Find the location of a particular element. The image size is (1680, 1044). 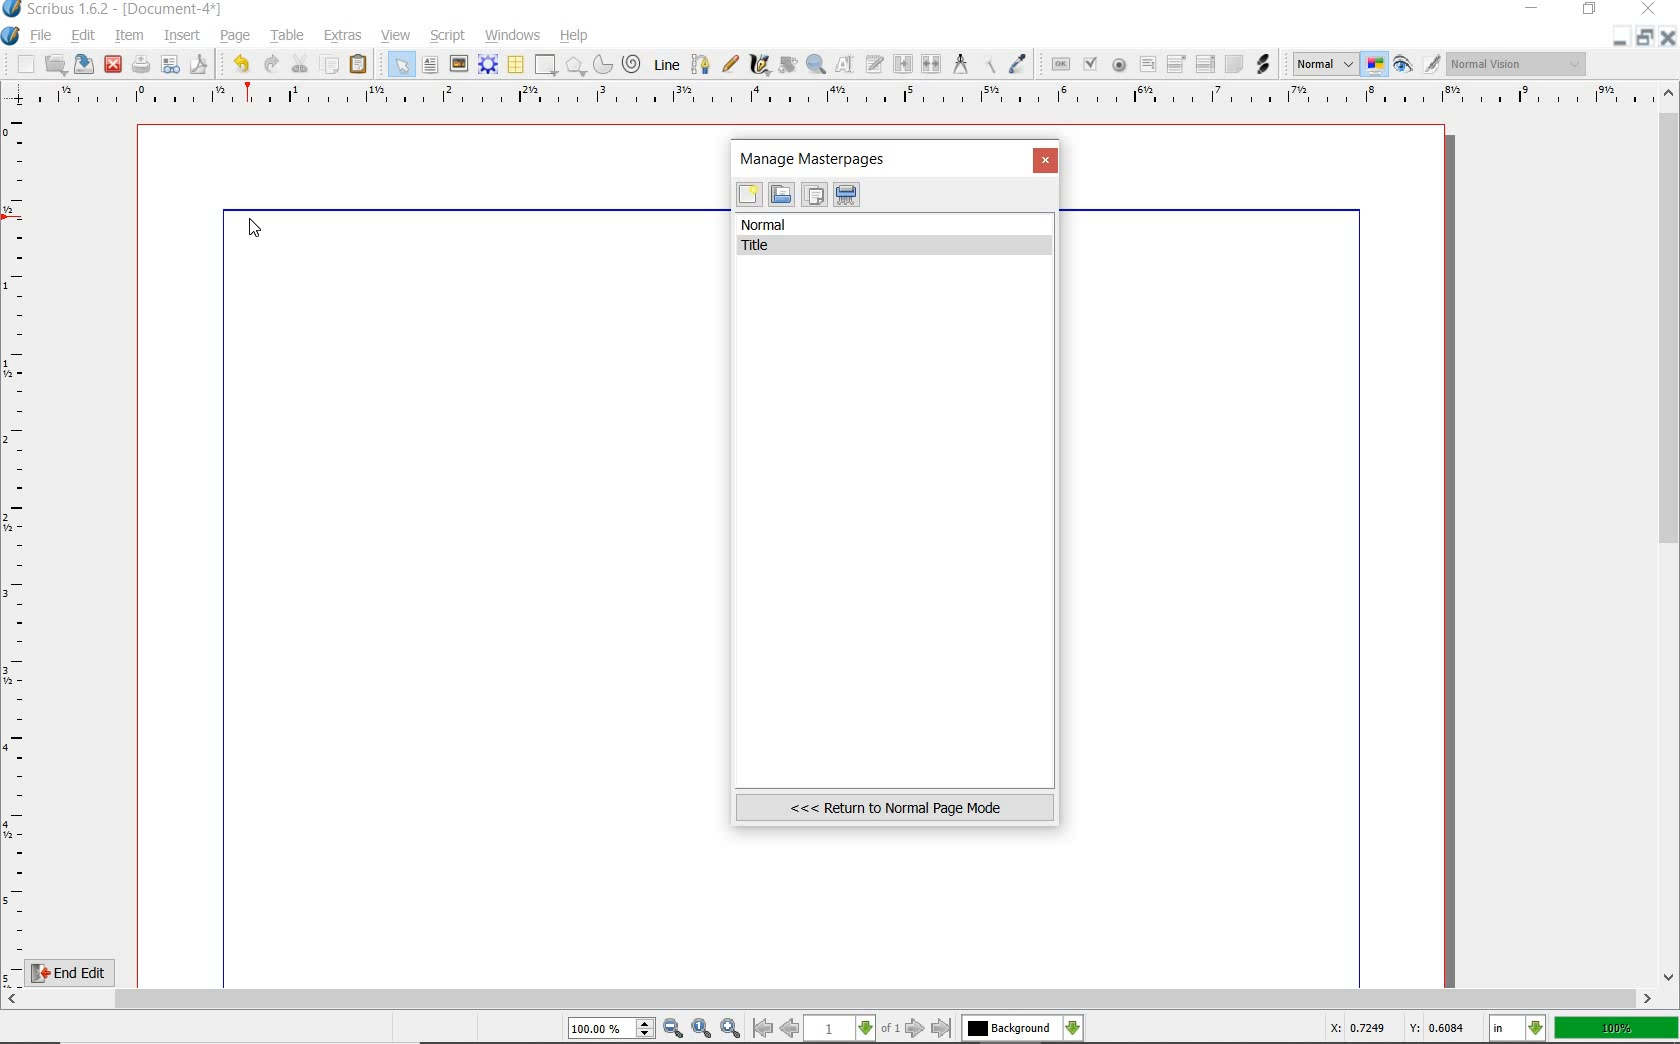

1 is located at coordinates (841, 1029).